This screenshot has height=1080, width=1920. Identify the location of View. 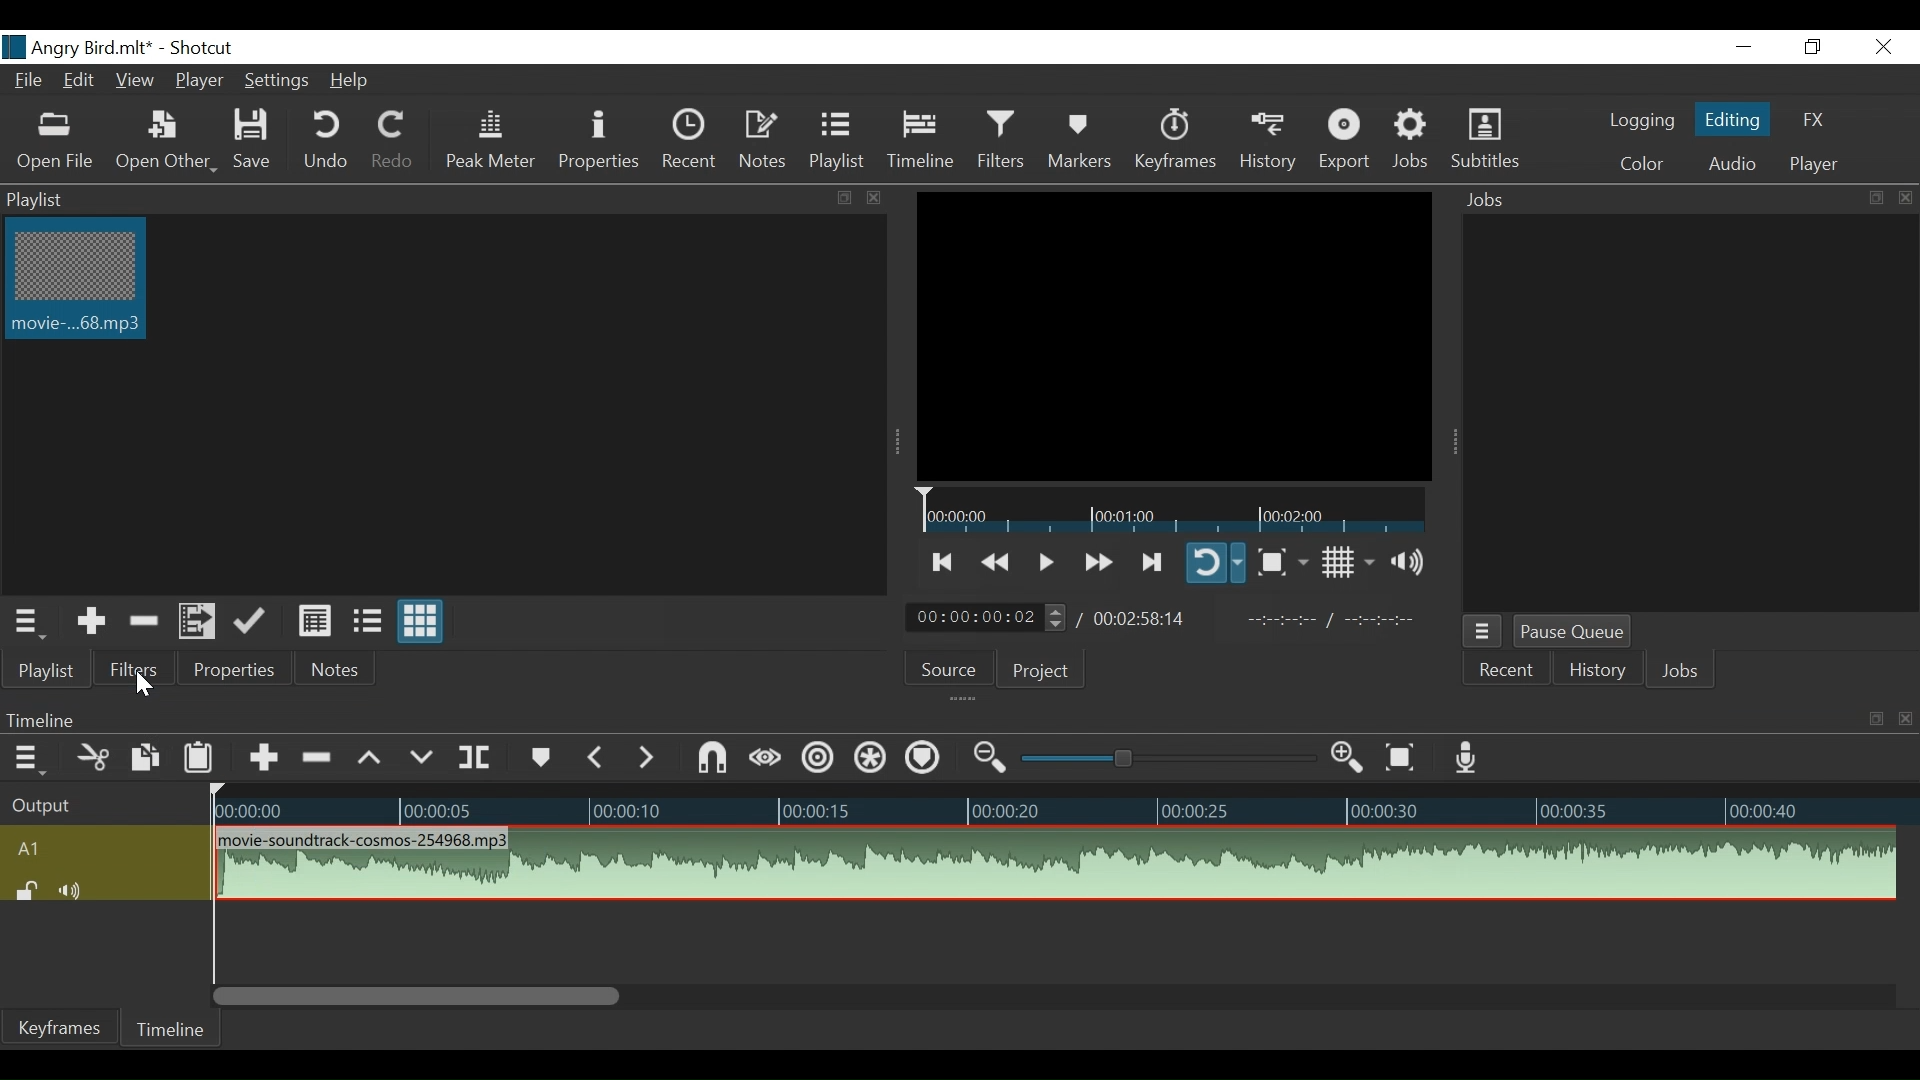
(135, 83).